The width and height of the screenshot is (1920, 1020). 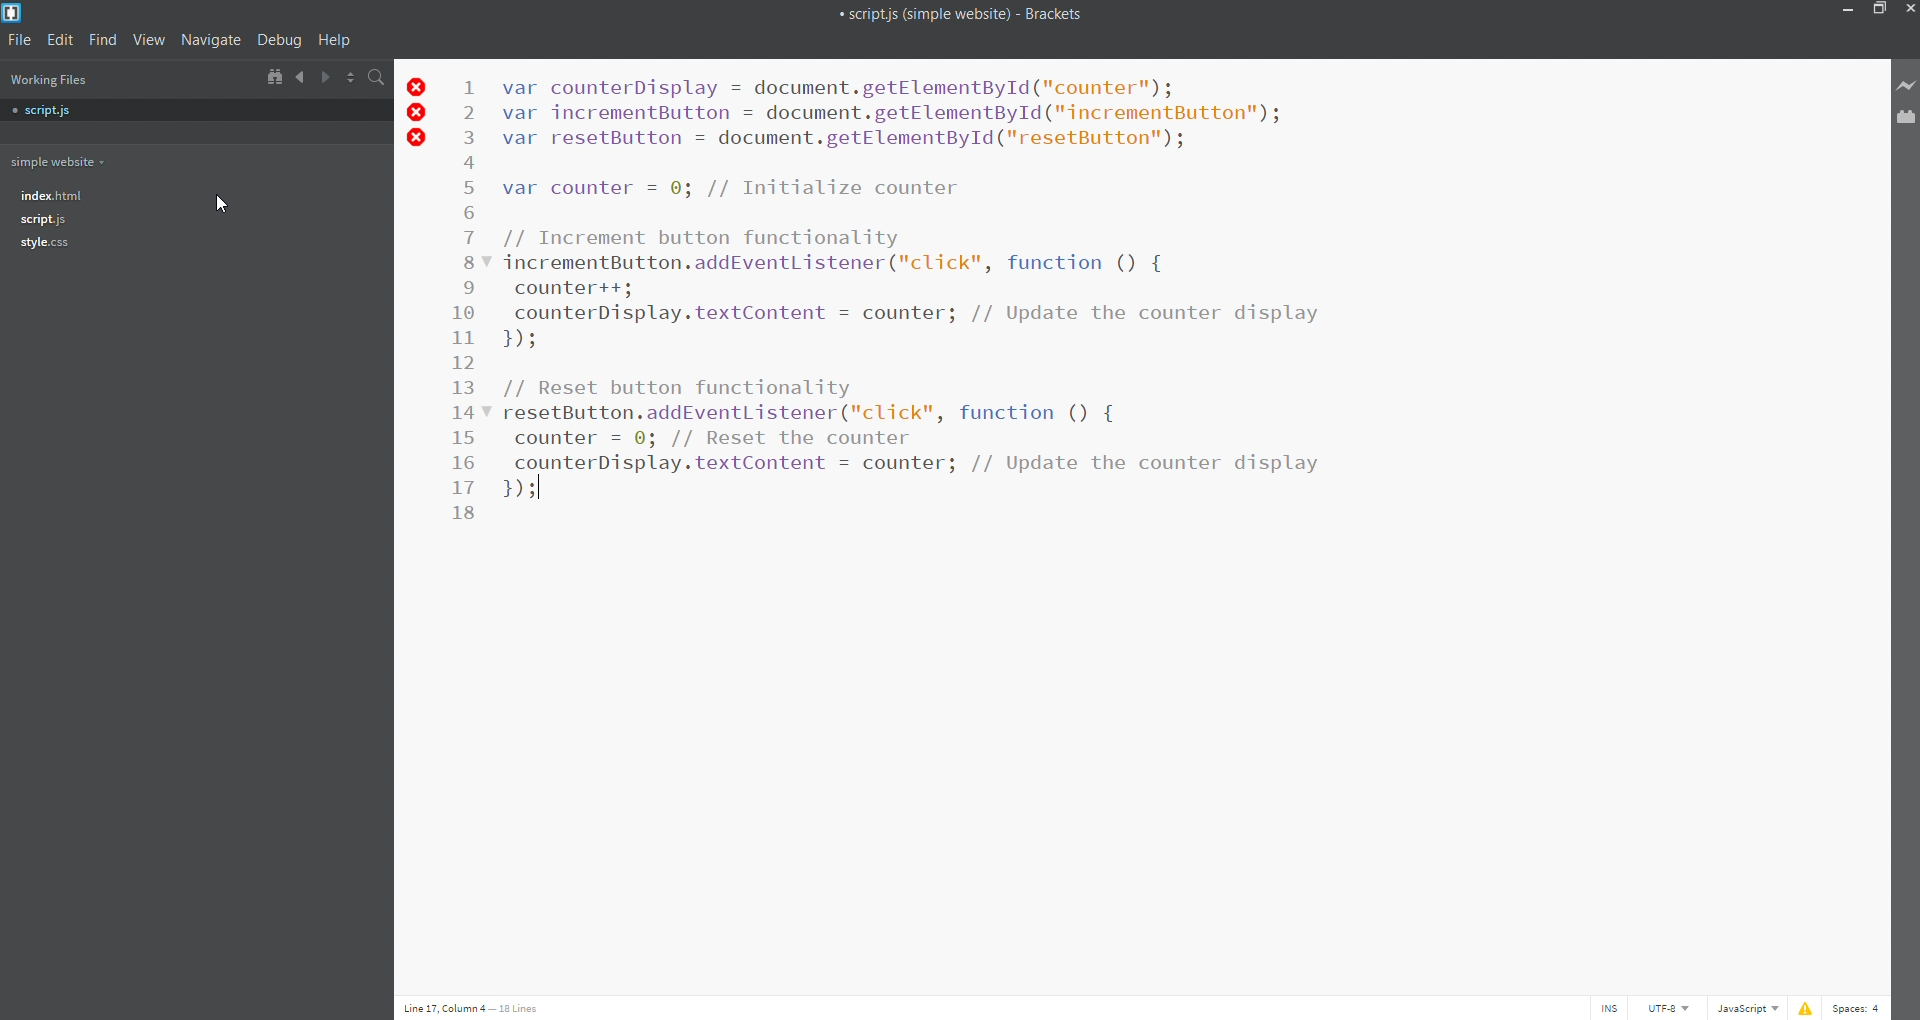 I want to click on show errors, so click(x=1806, y=1008).